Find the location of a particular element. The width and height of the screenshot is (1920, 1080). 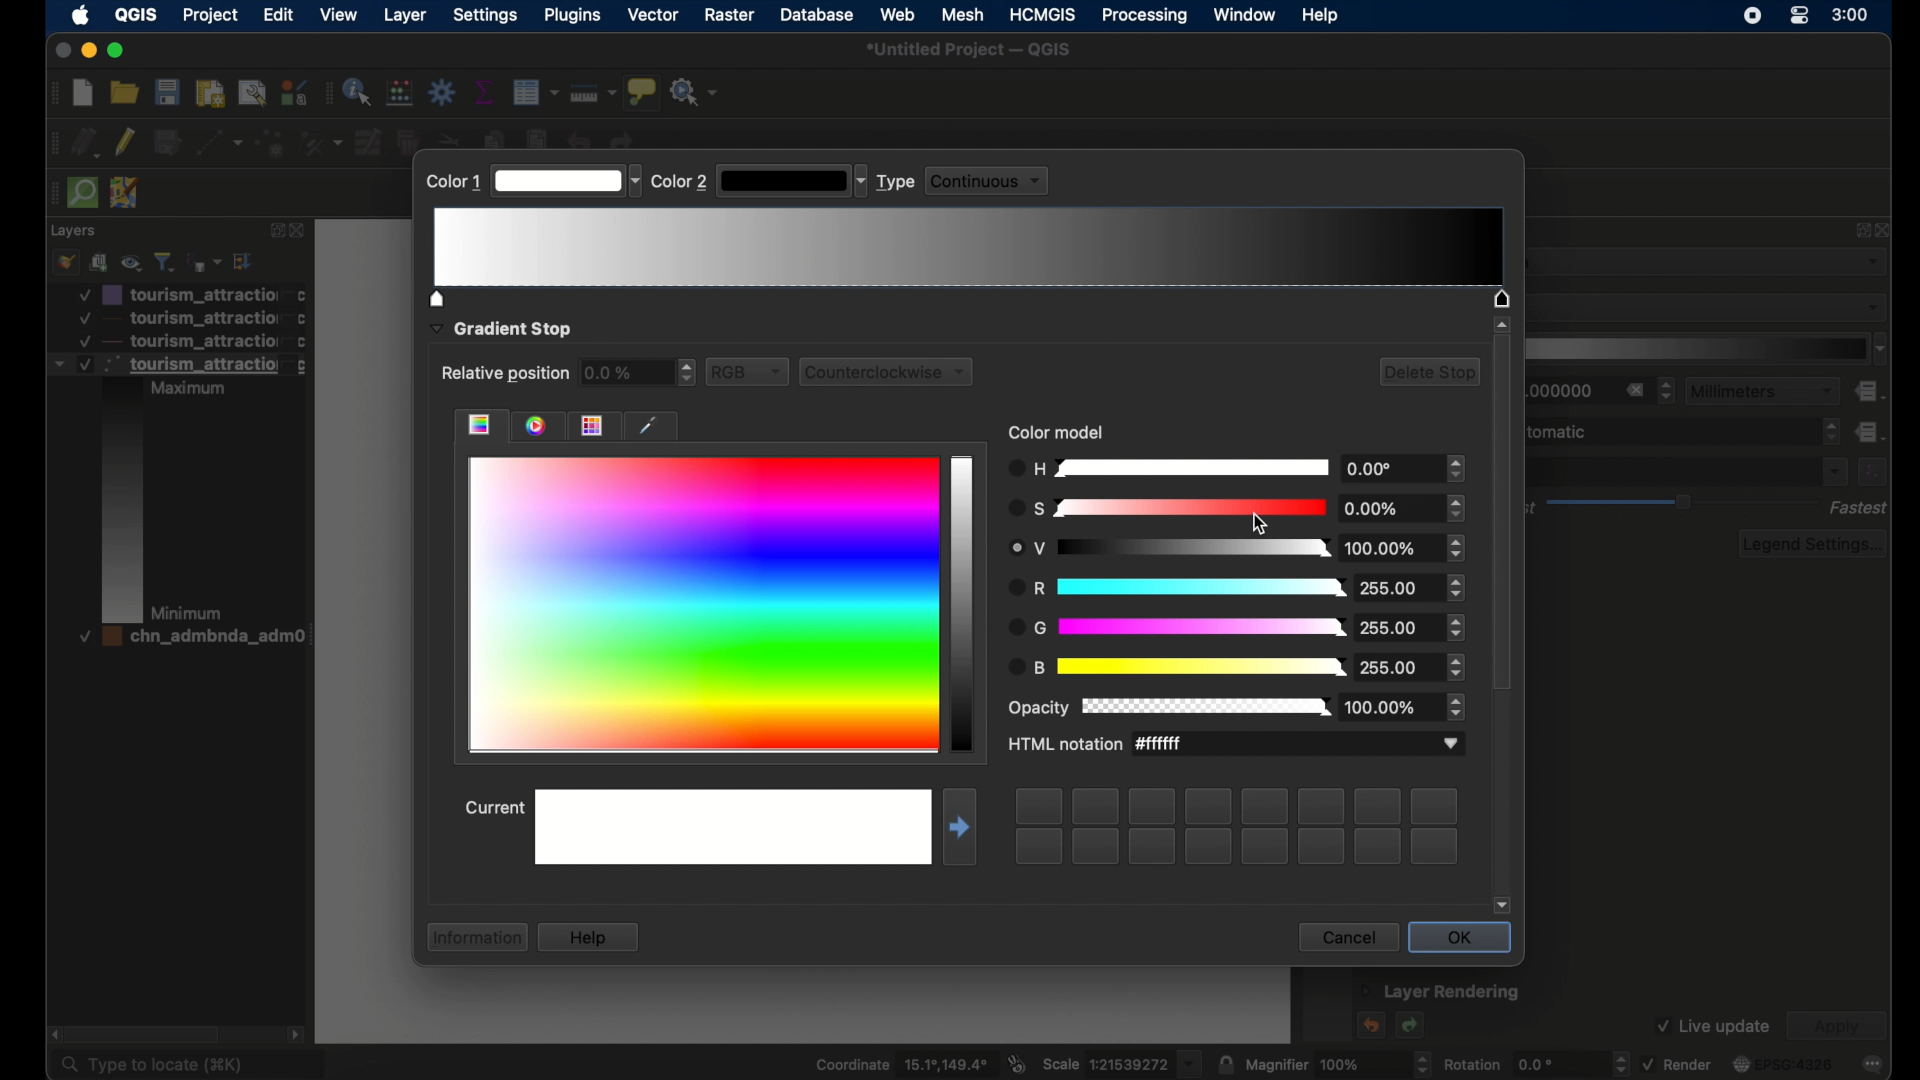

legend settings is located at coordinates (1814, 544).